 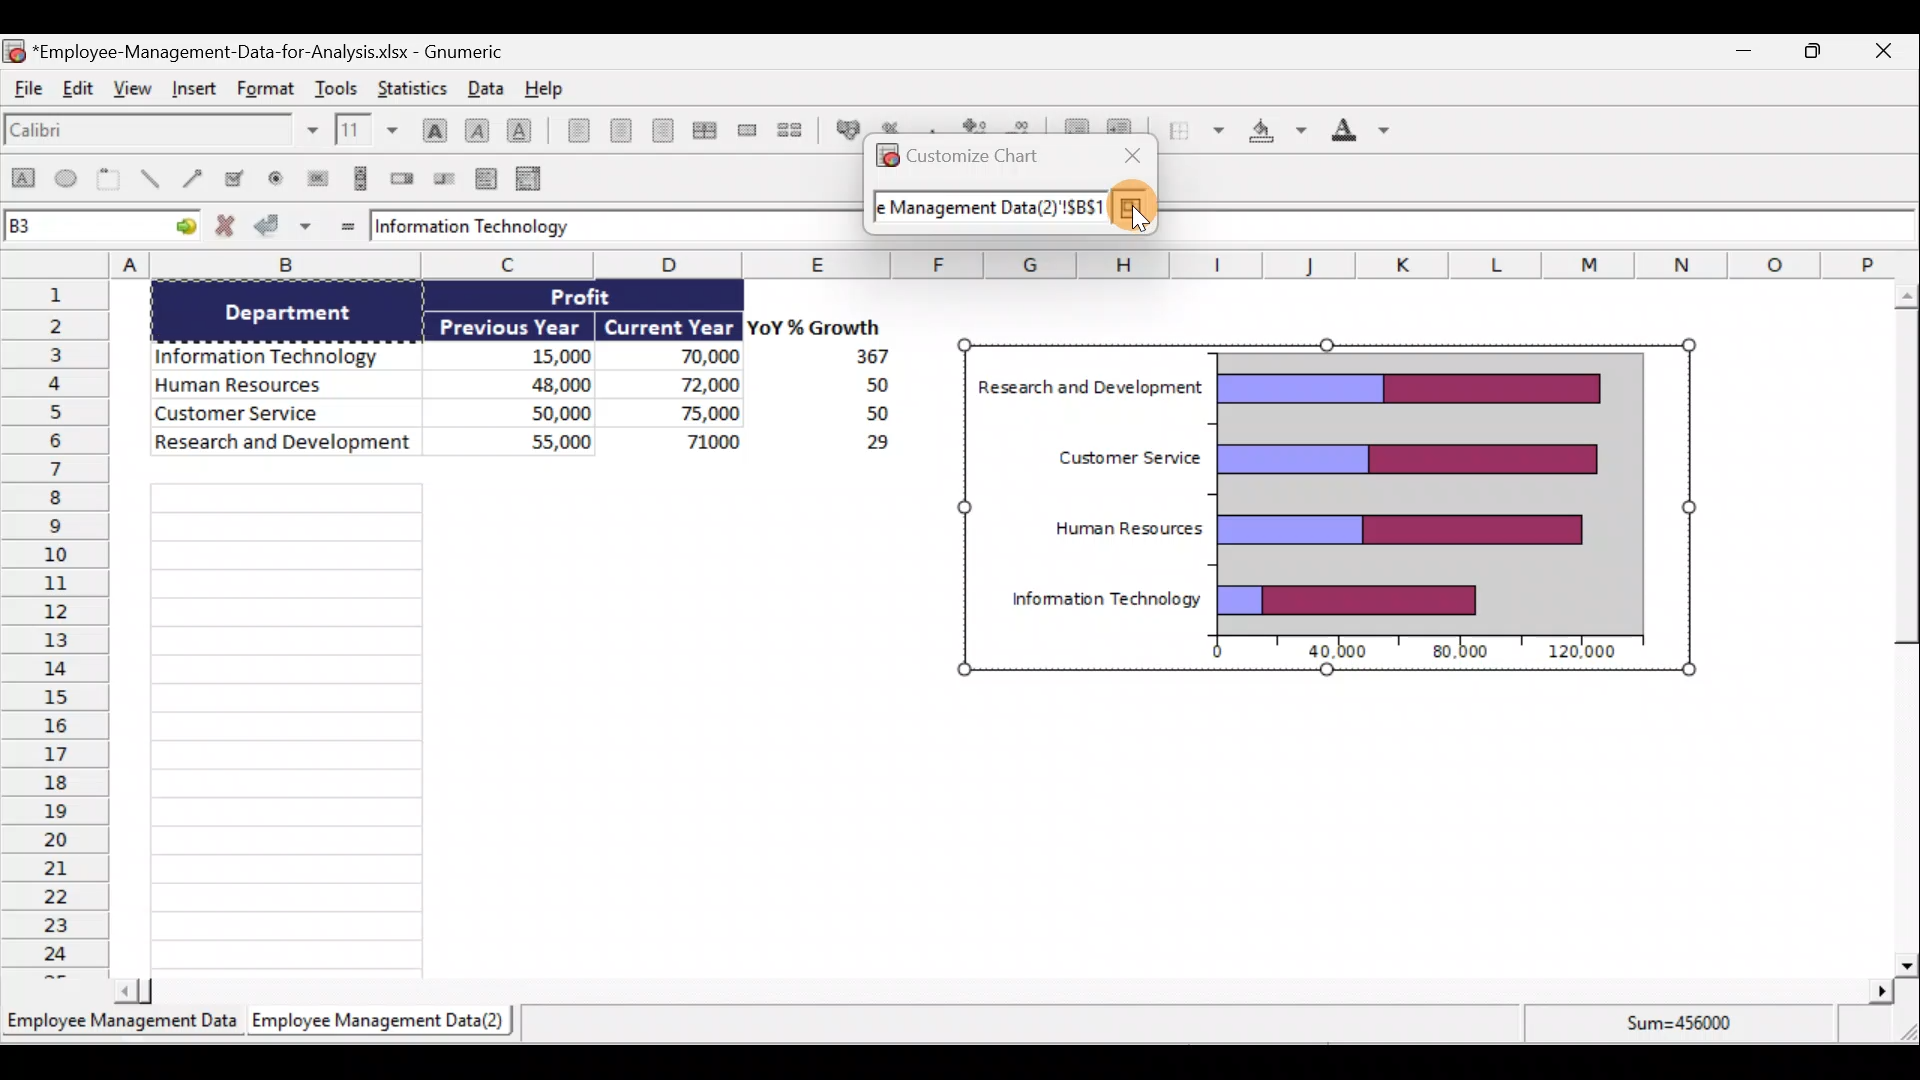 What do you see at coordinates (1105, 600) in the screenshot?
I see `Information Technology` at bounding box center [1105, 600].